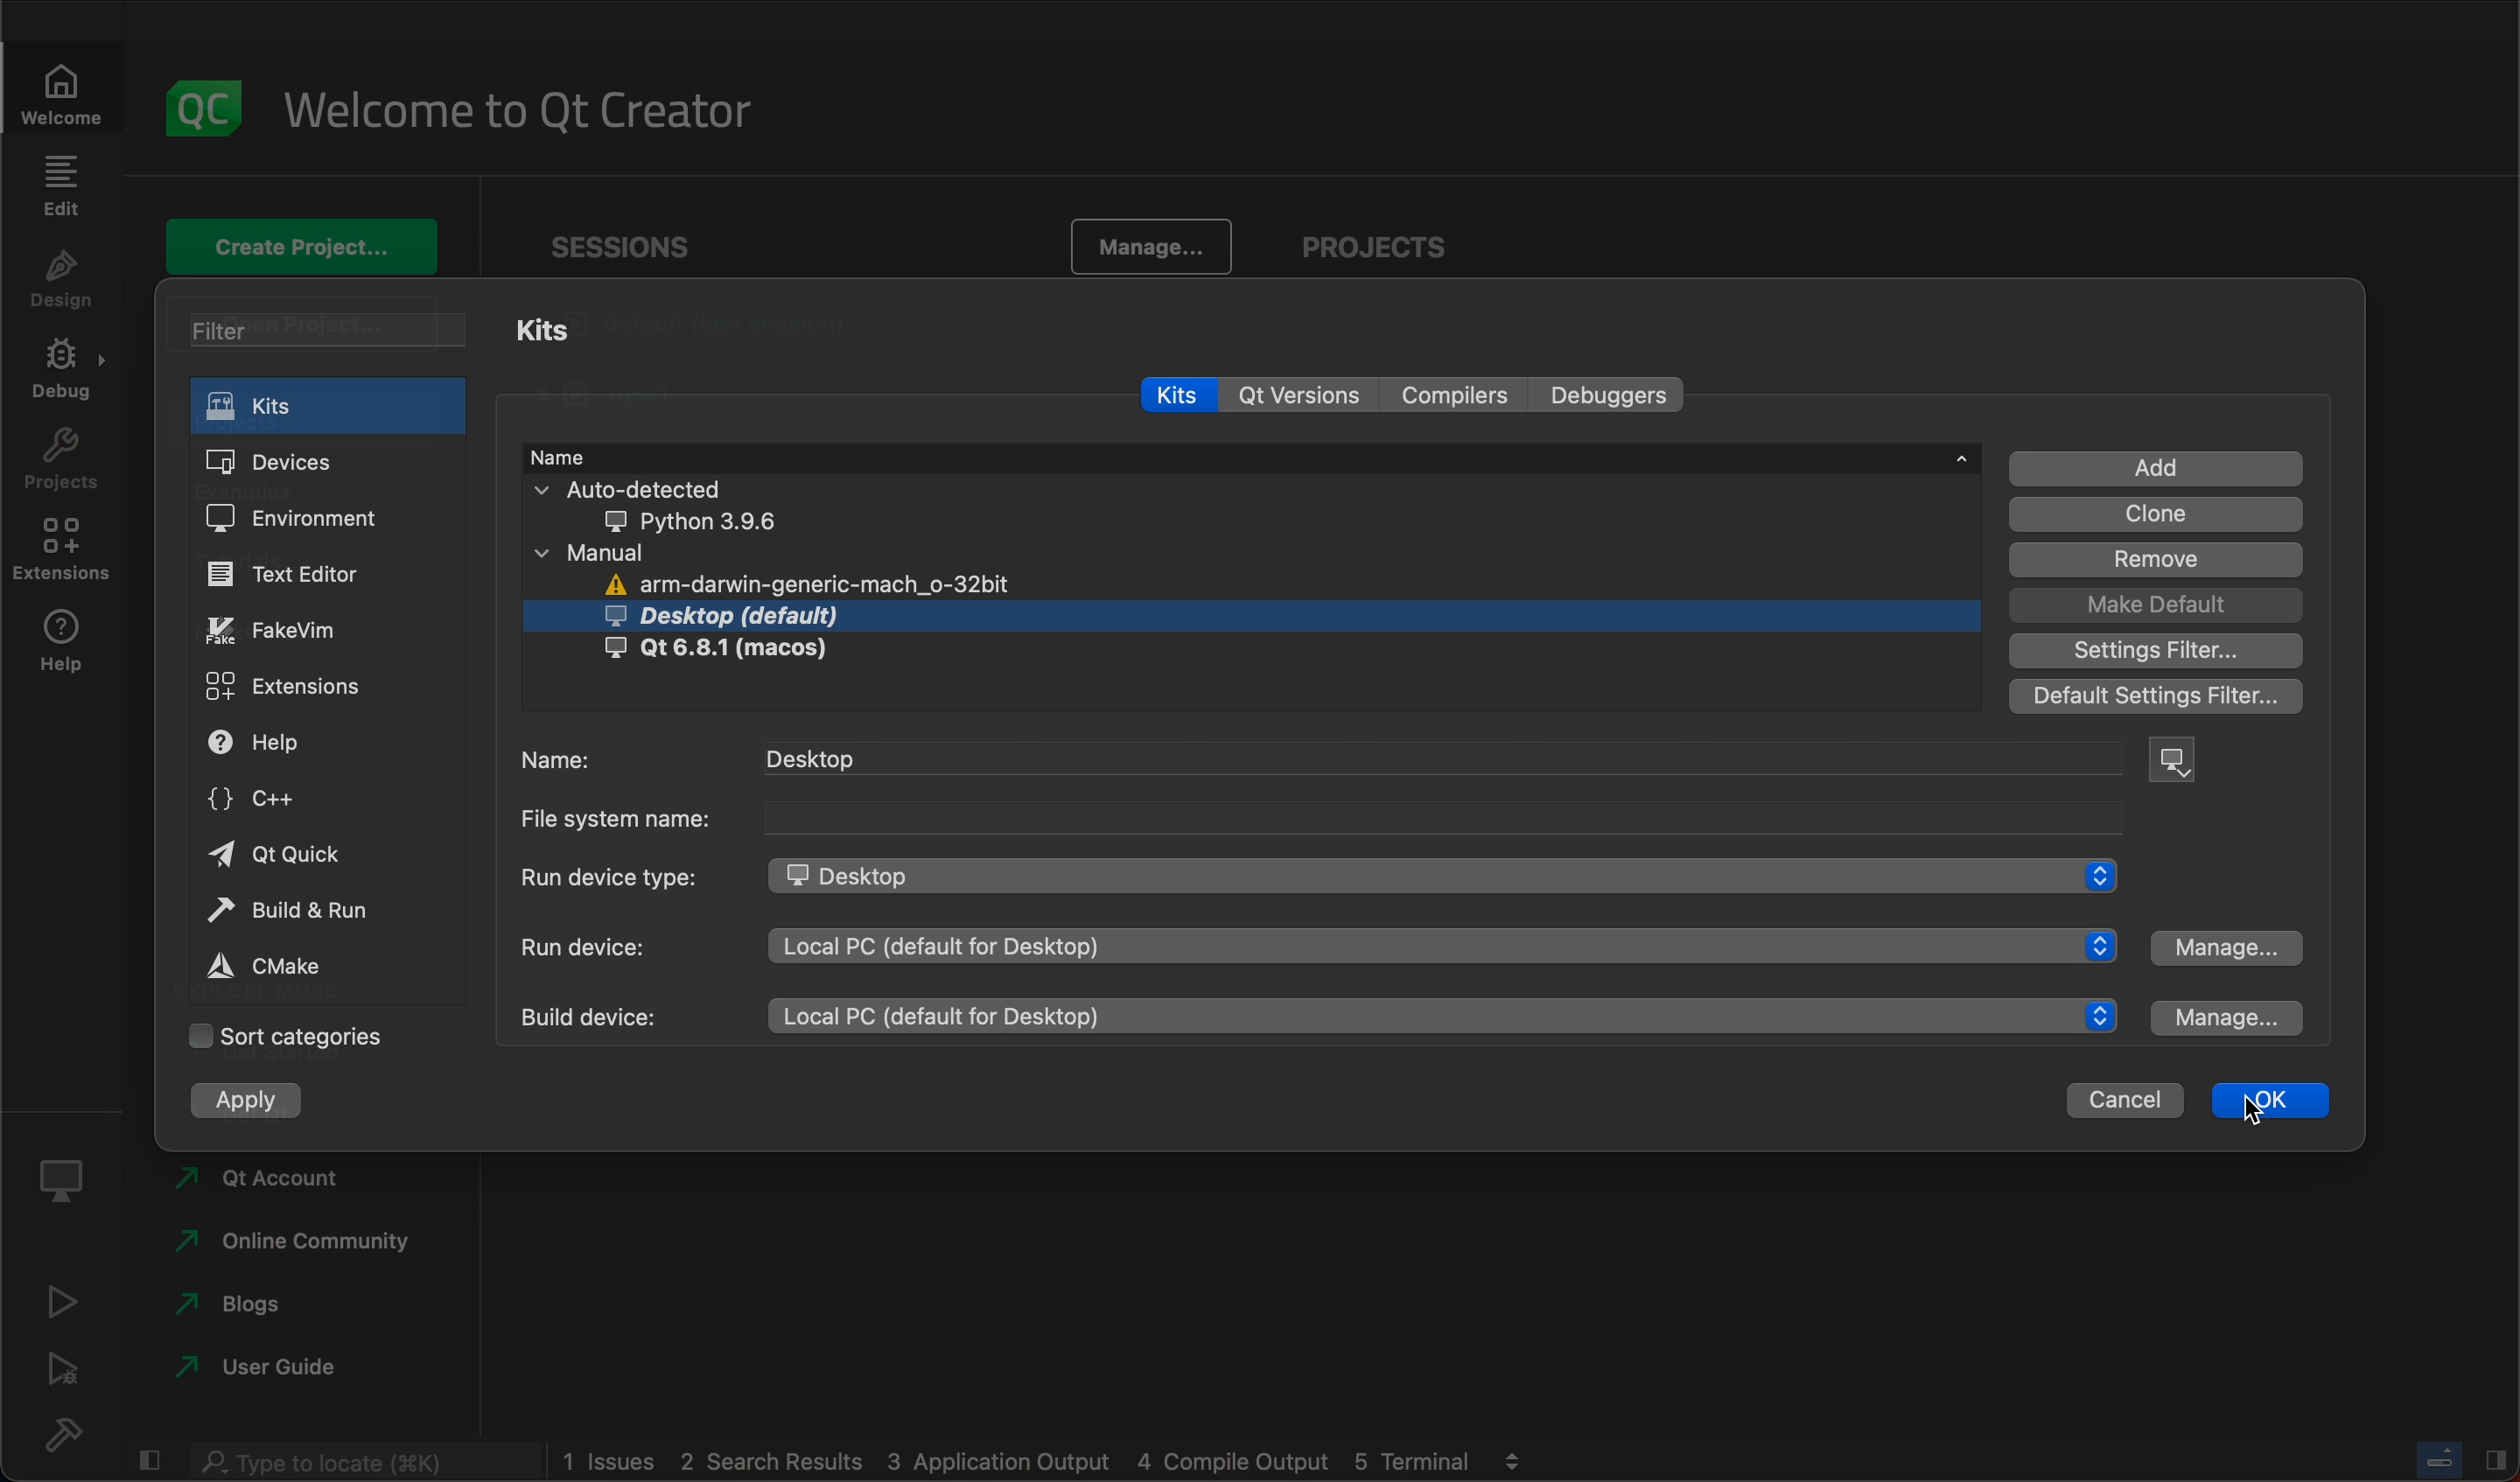 This screenshot has width=2520, height=1482. I want to click on filter, so click(333, 331).